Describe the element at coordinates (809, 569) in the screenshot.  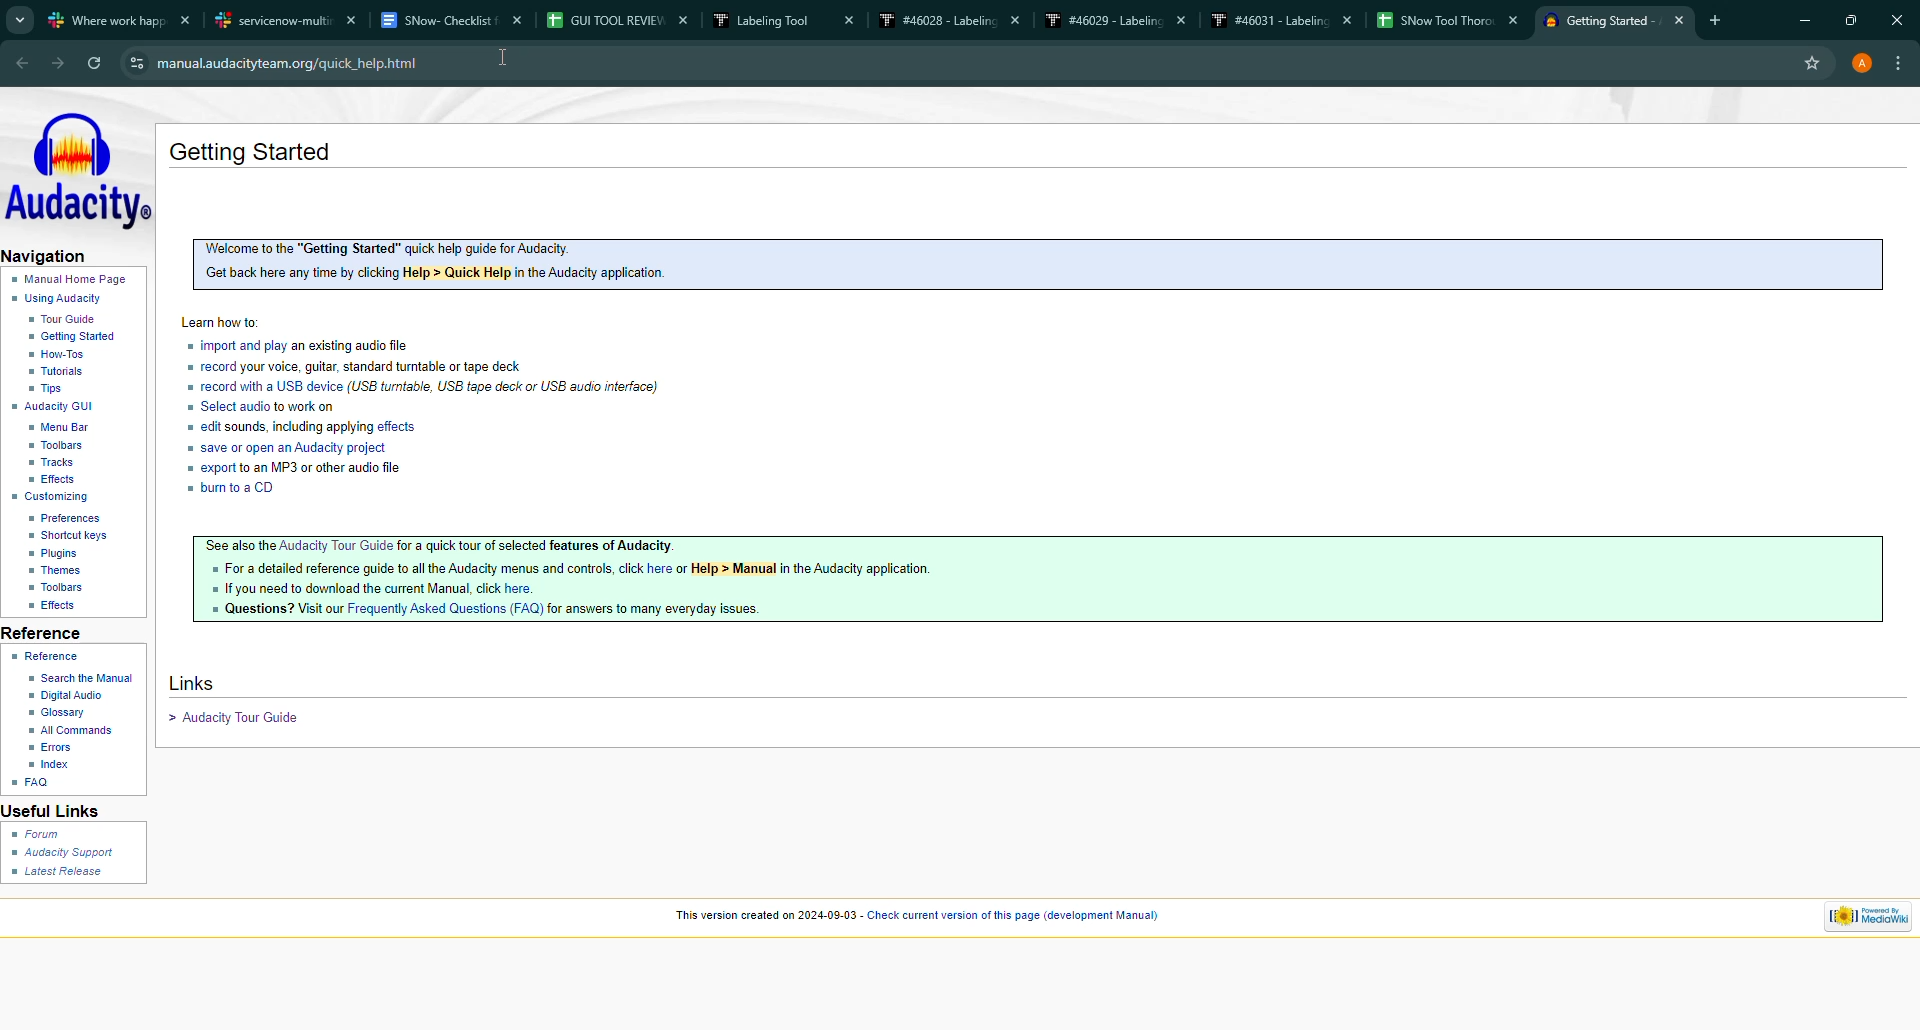
I see `or Help > Manual in the Audacity application.` at that location.